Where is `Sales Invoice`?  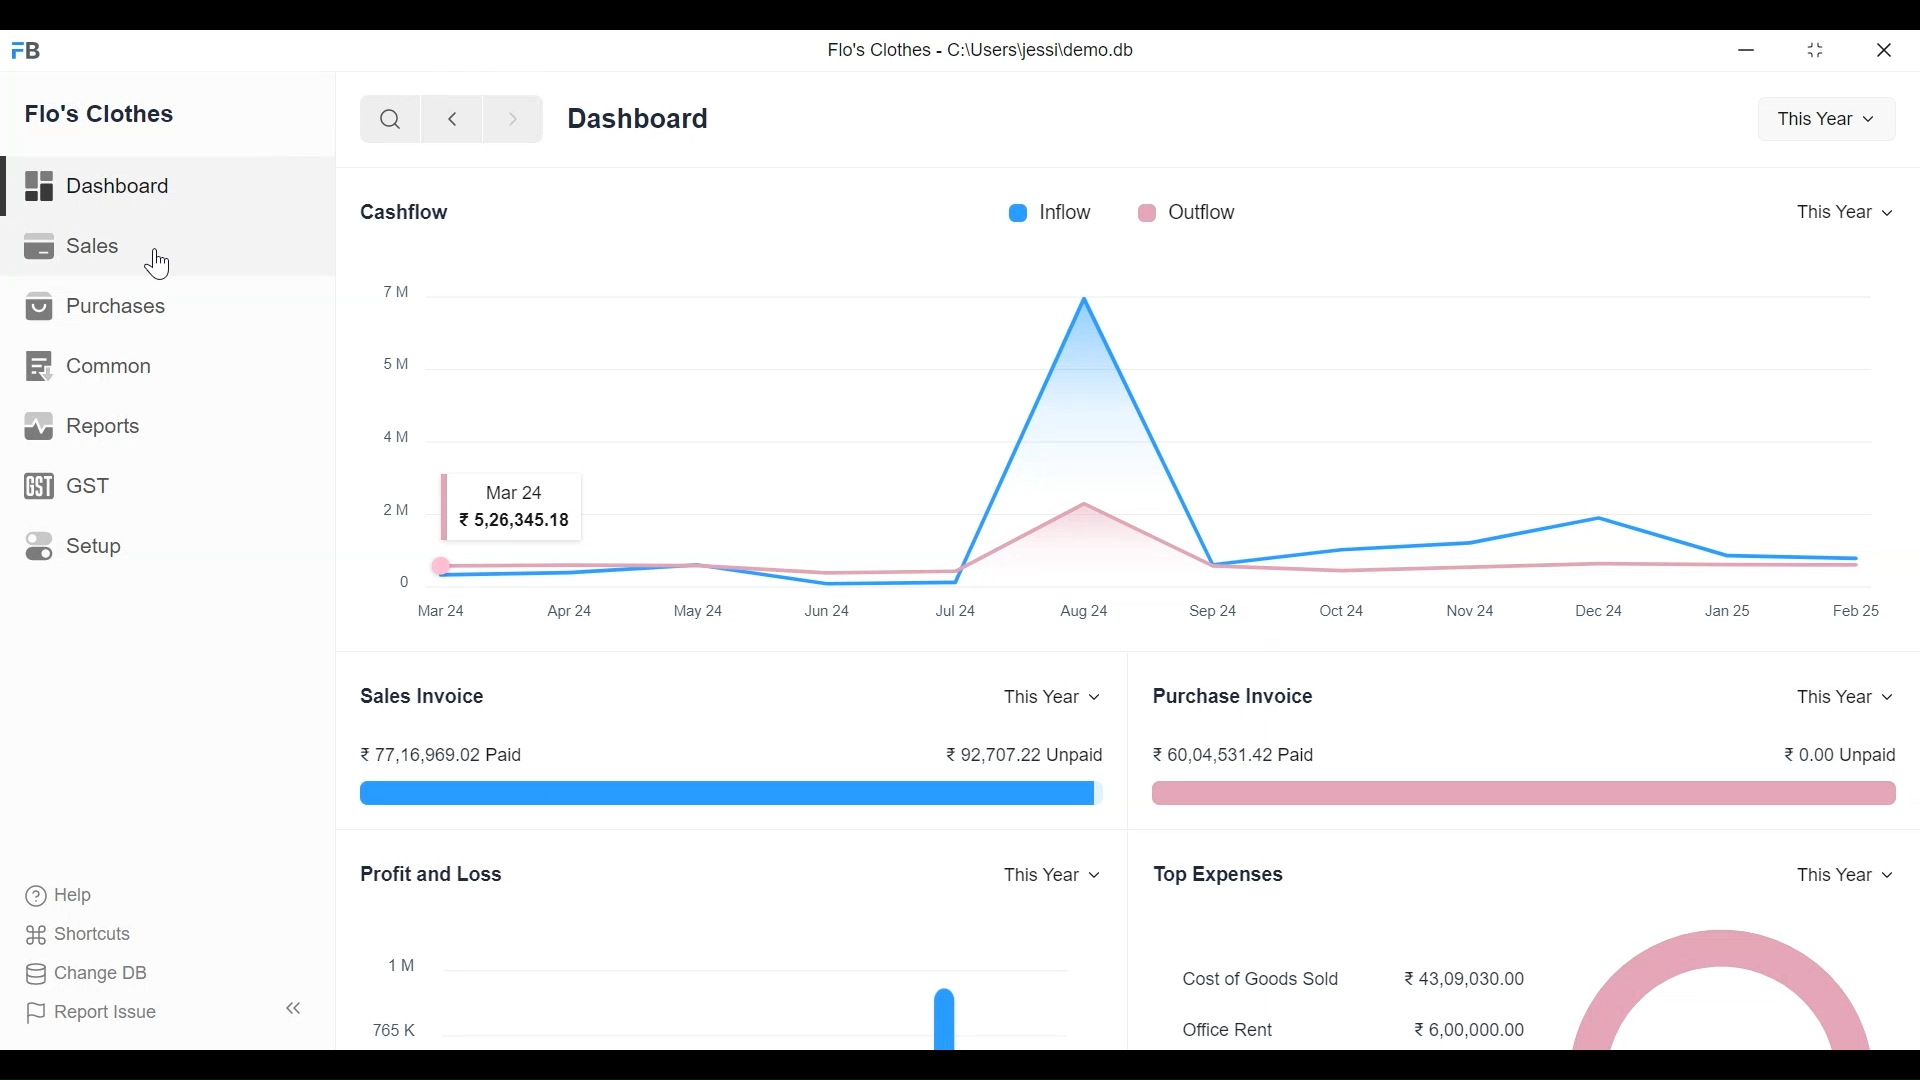 Sales Invoice is located at coordinates (424, 695).